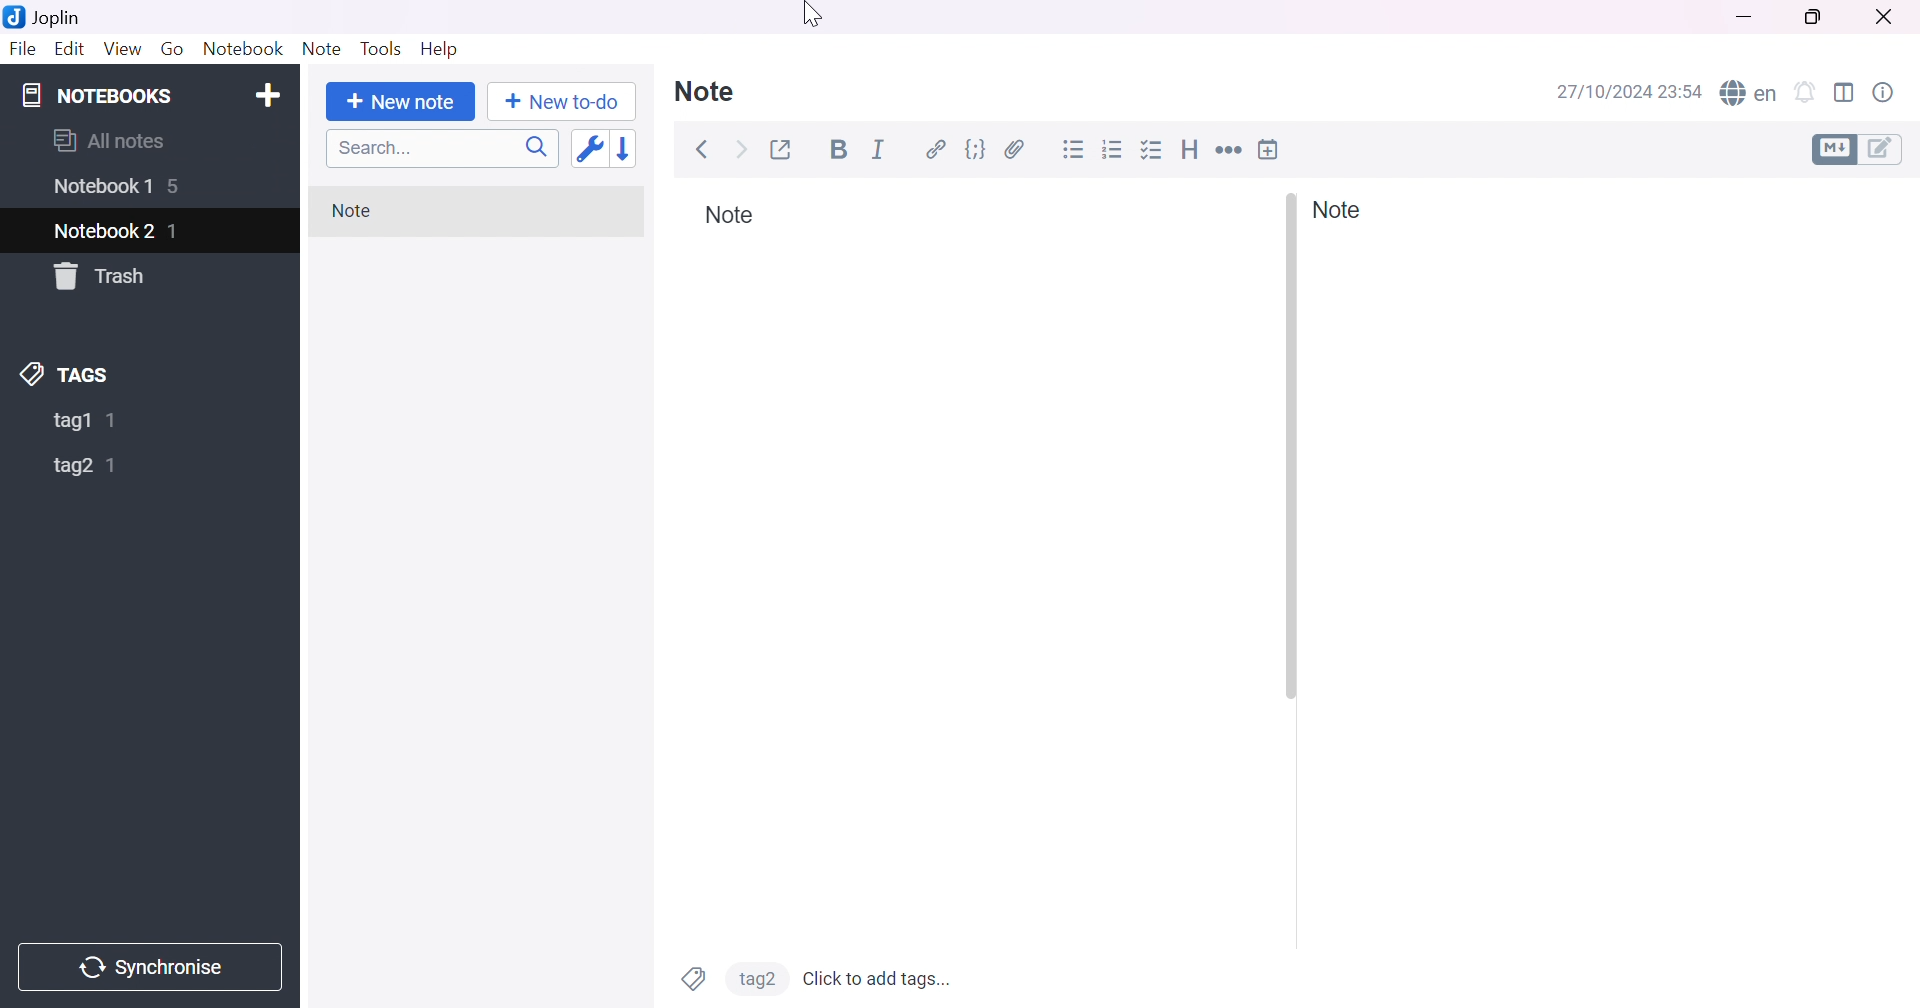 Image resolution: width=1920 pixels, height=1008 pixels. Describe the element at coordinates (740, 150) in the screenshot. I see `Forward` at that location.